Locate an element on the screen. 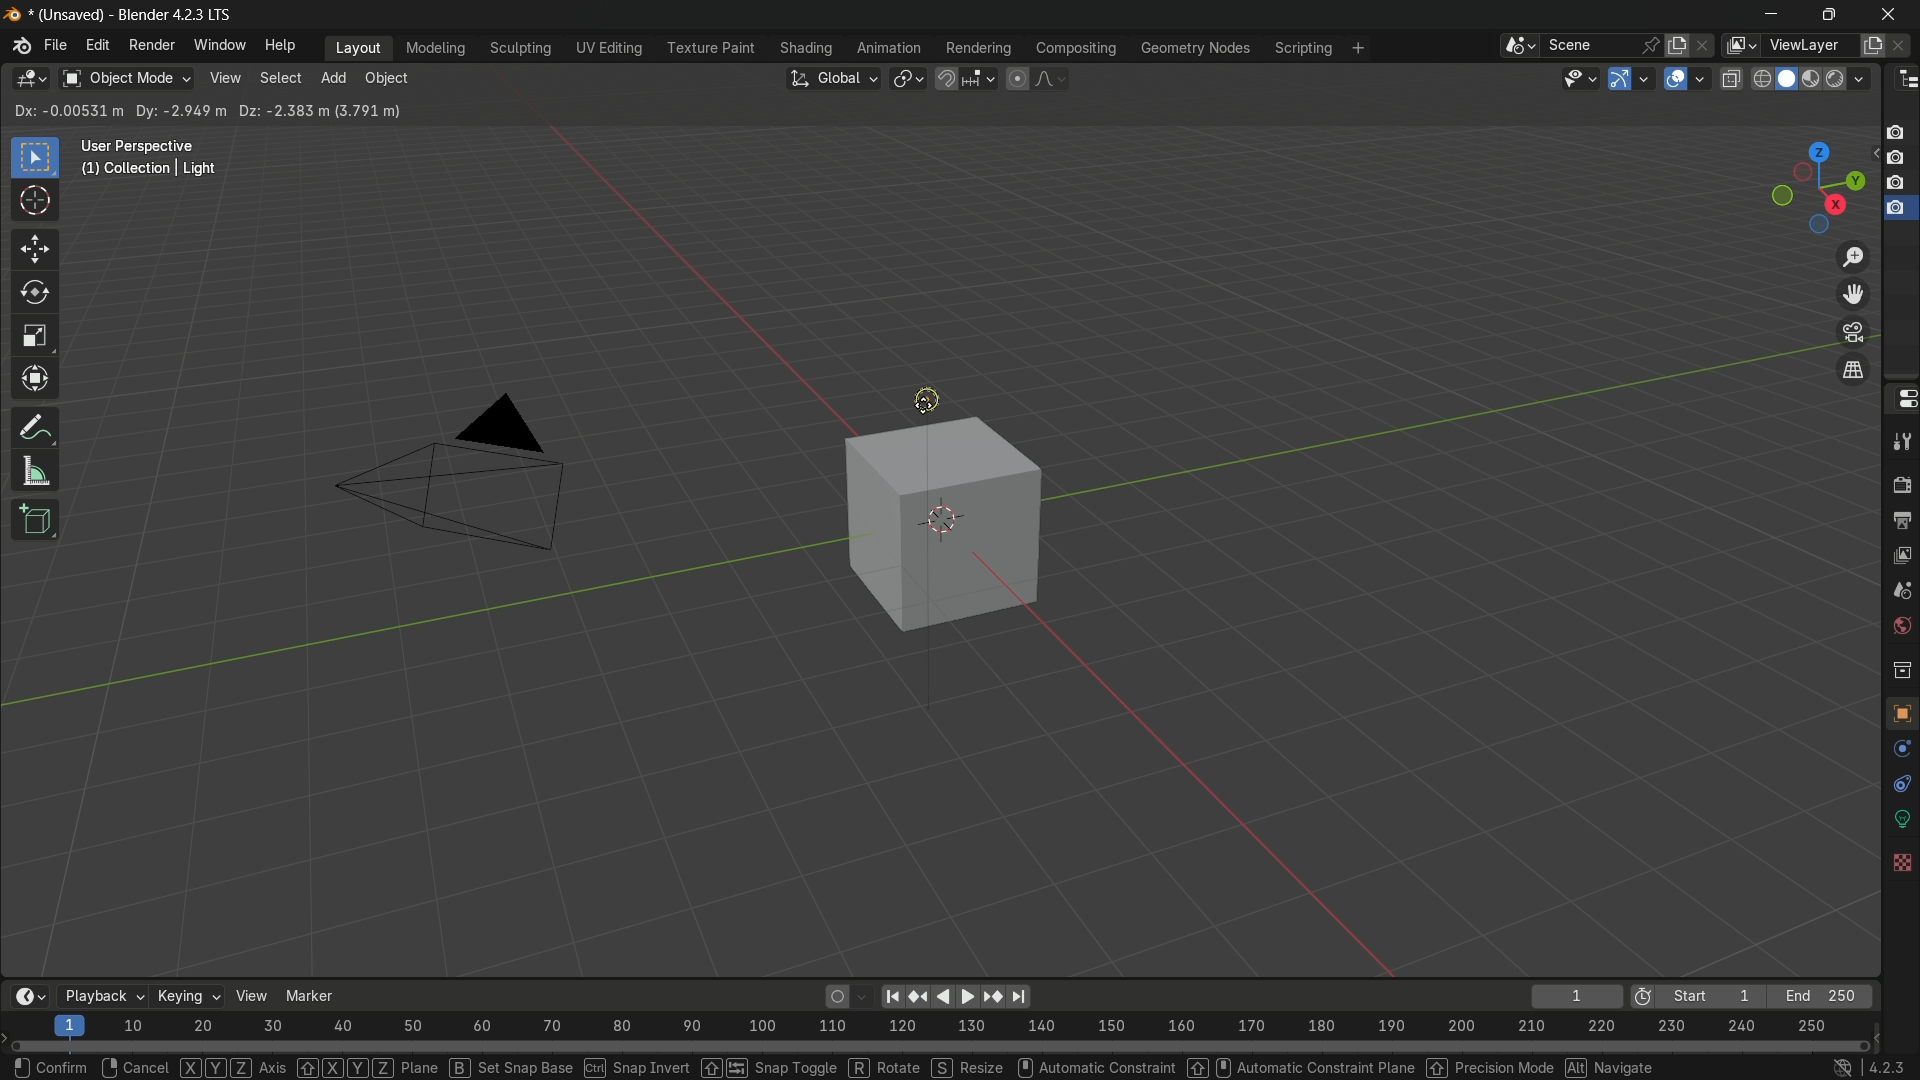 This screenshot has height=1080, width=1920. browse scene is located at coordinates (1521, 48).